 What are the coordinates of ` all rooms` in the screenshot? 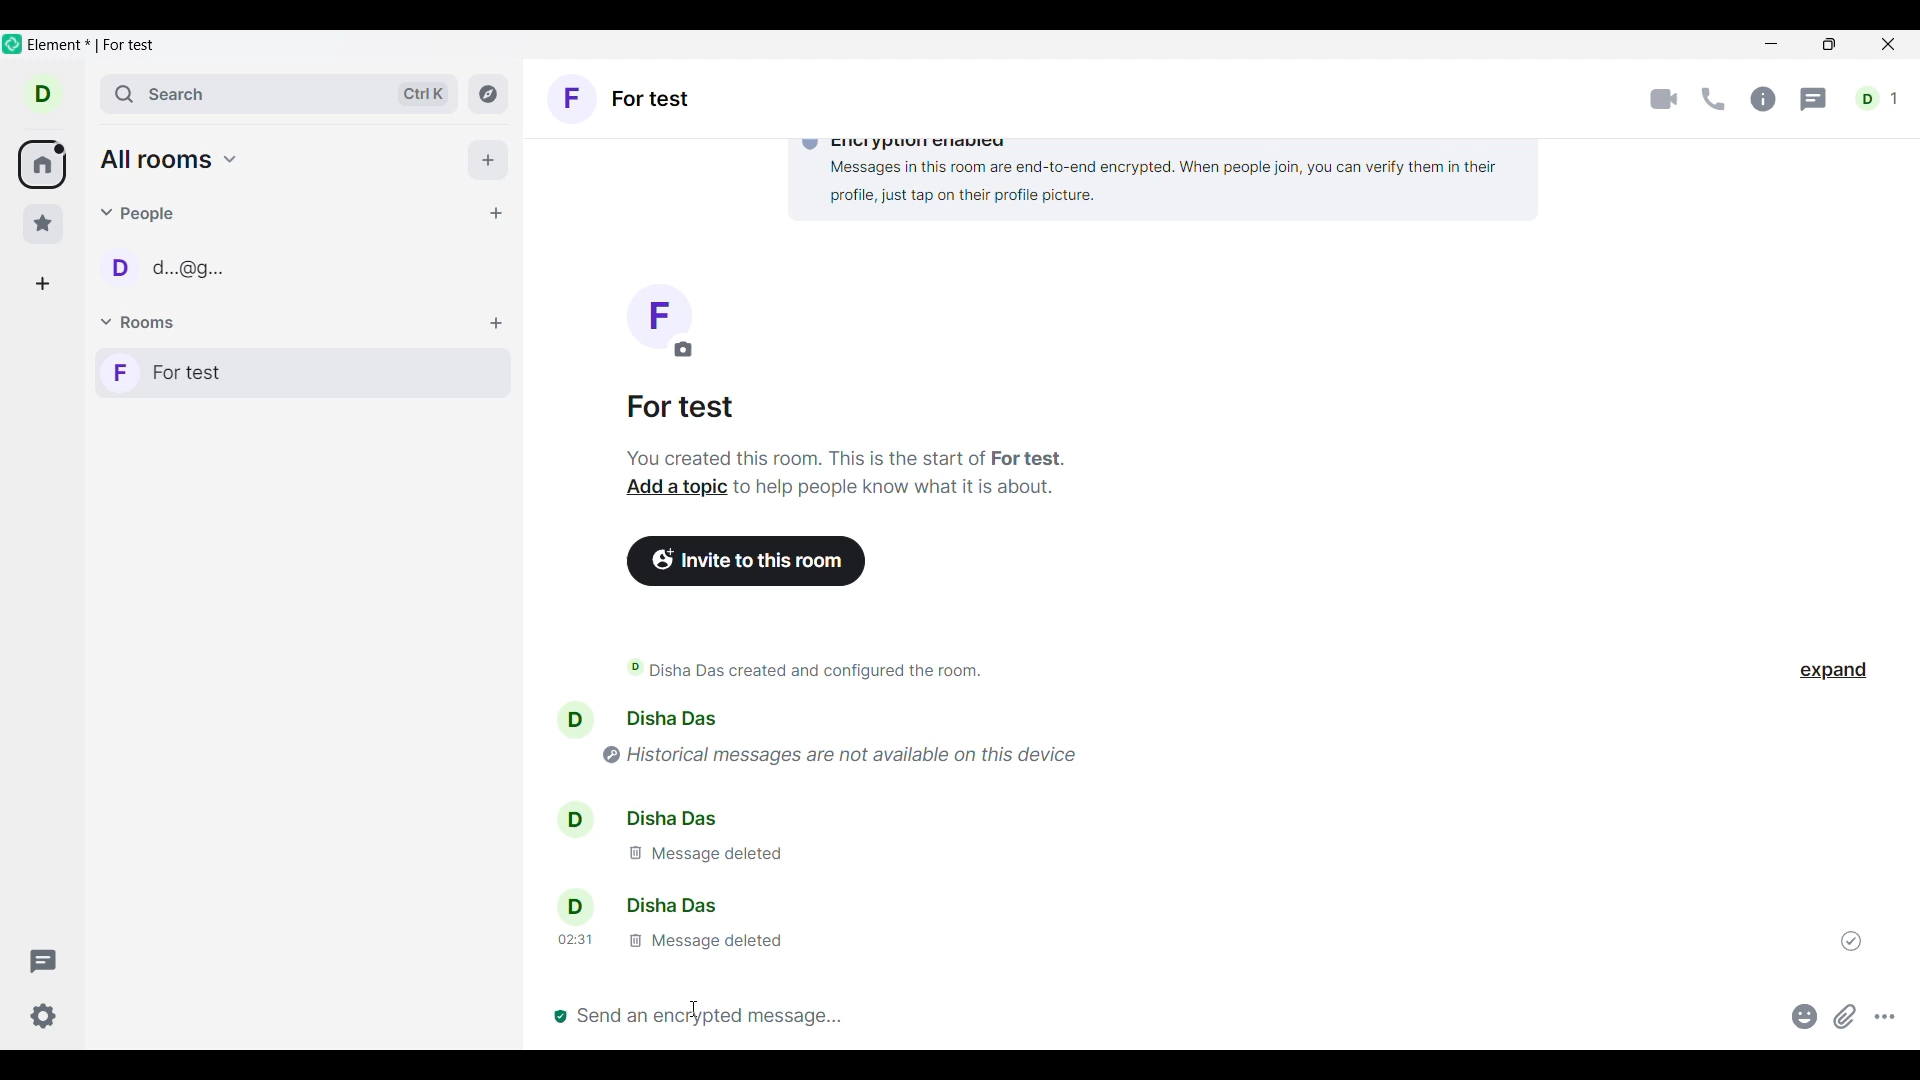 It's located at (170, 159).